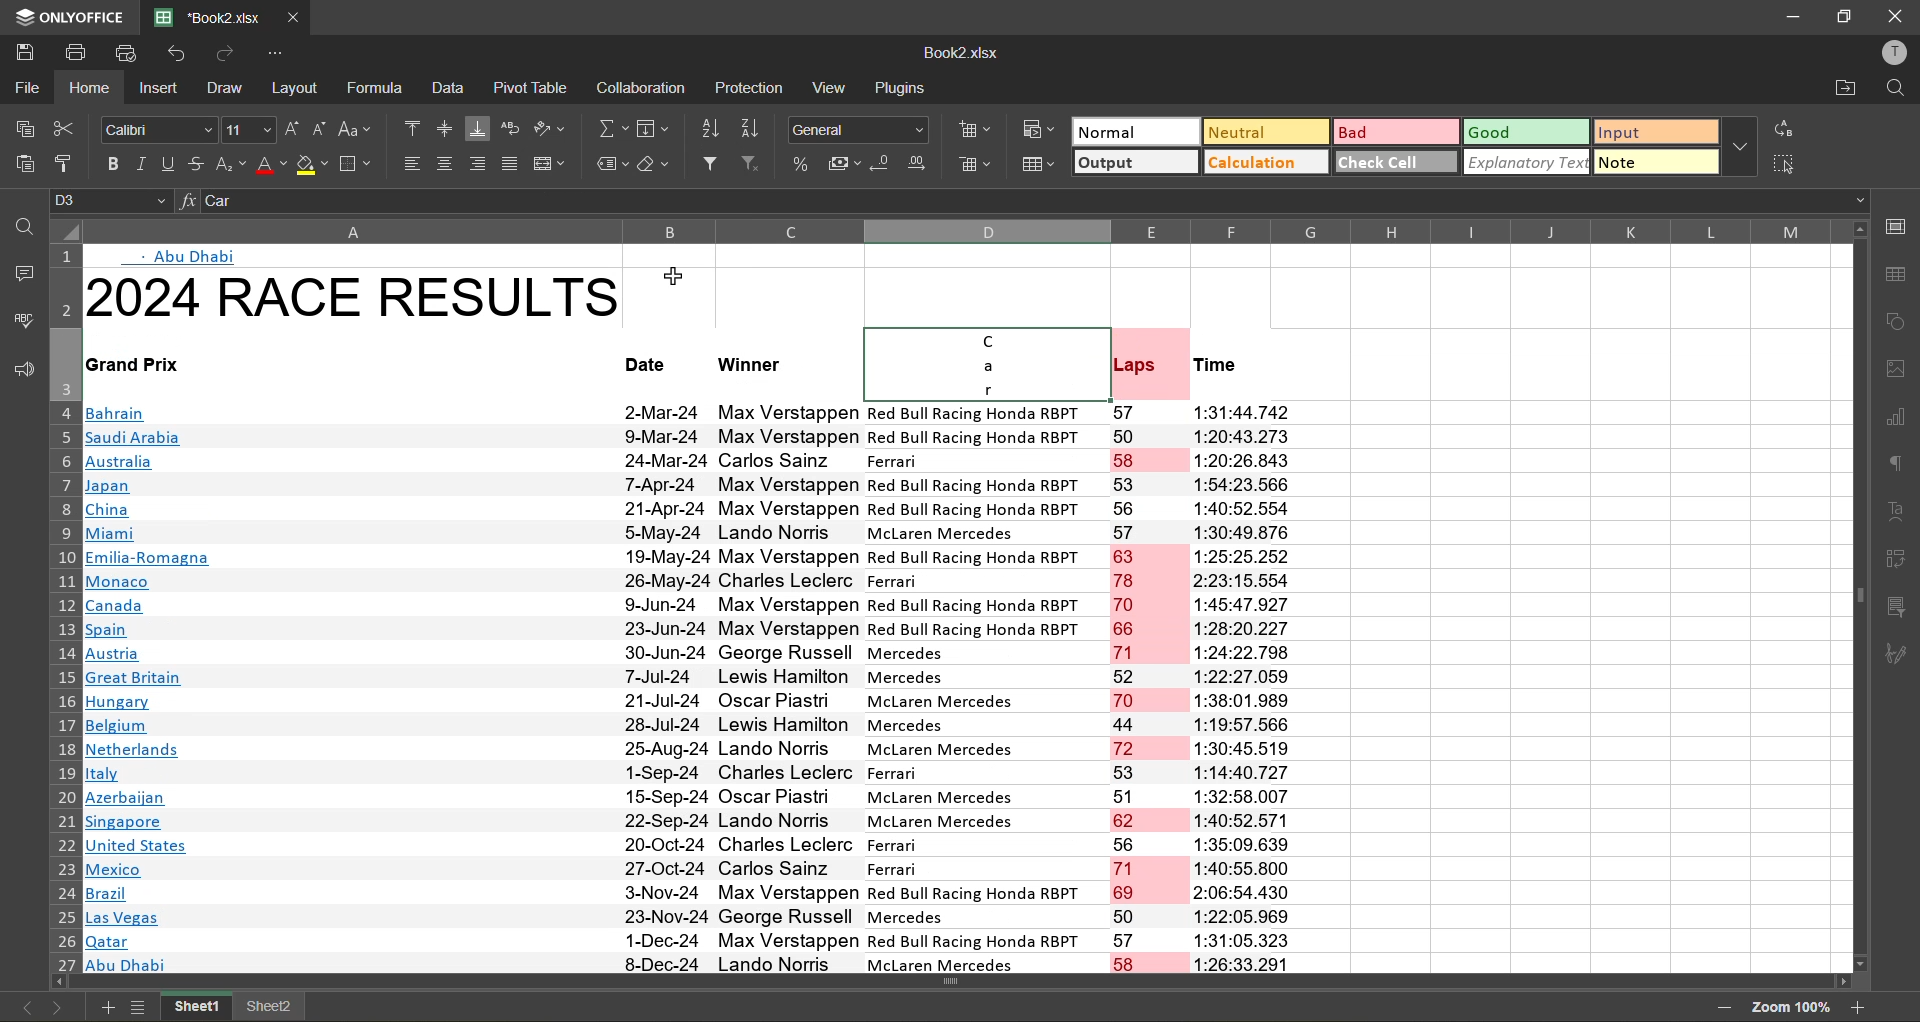  I want to click on comments, so click(22, 274).